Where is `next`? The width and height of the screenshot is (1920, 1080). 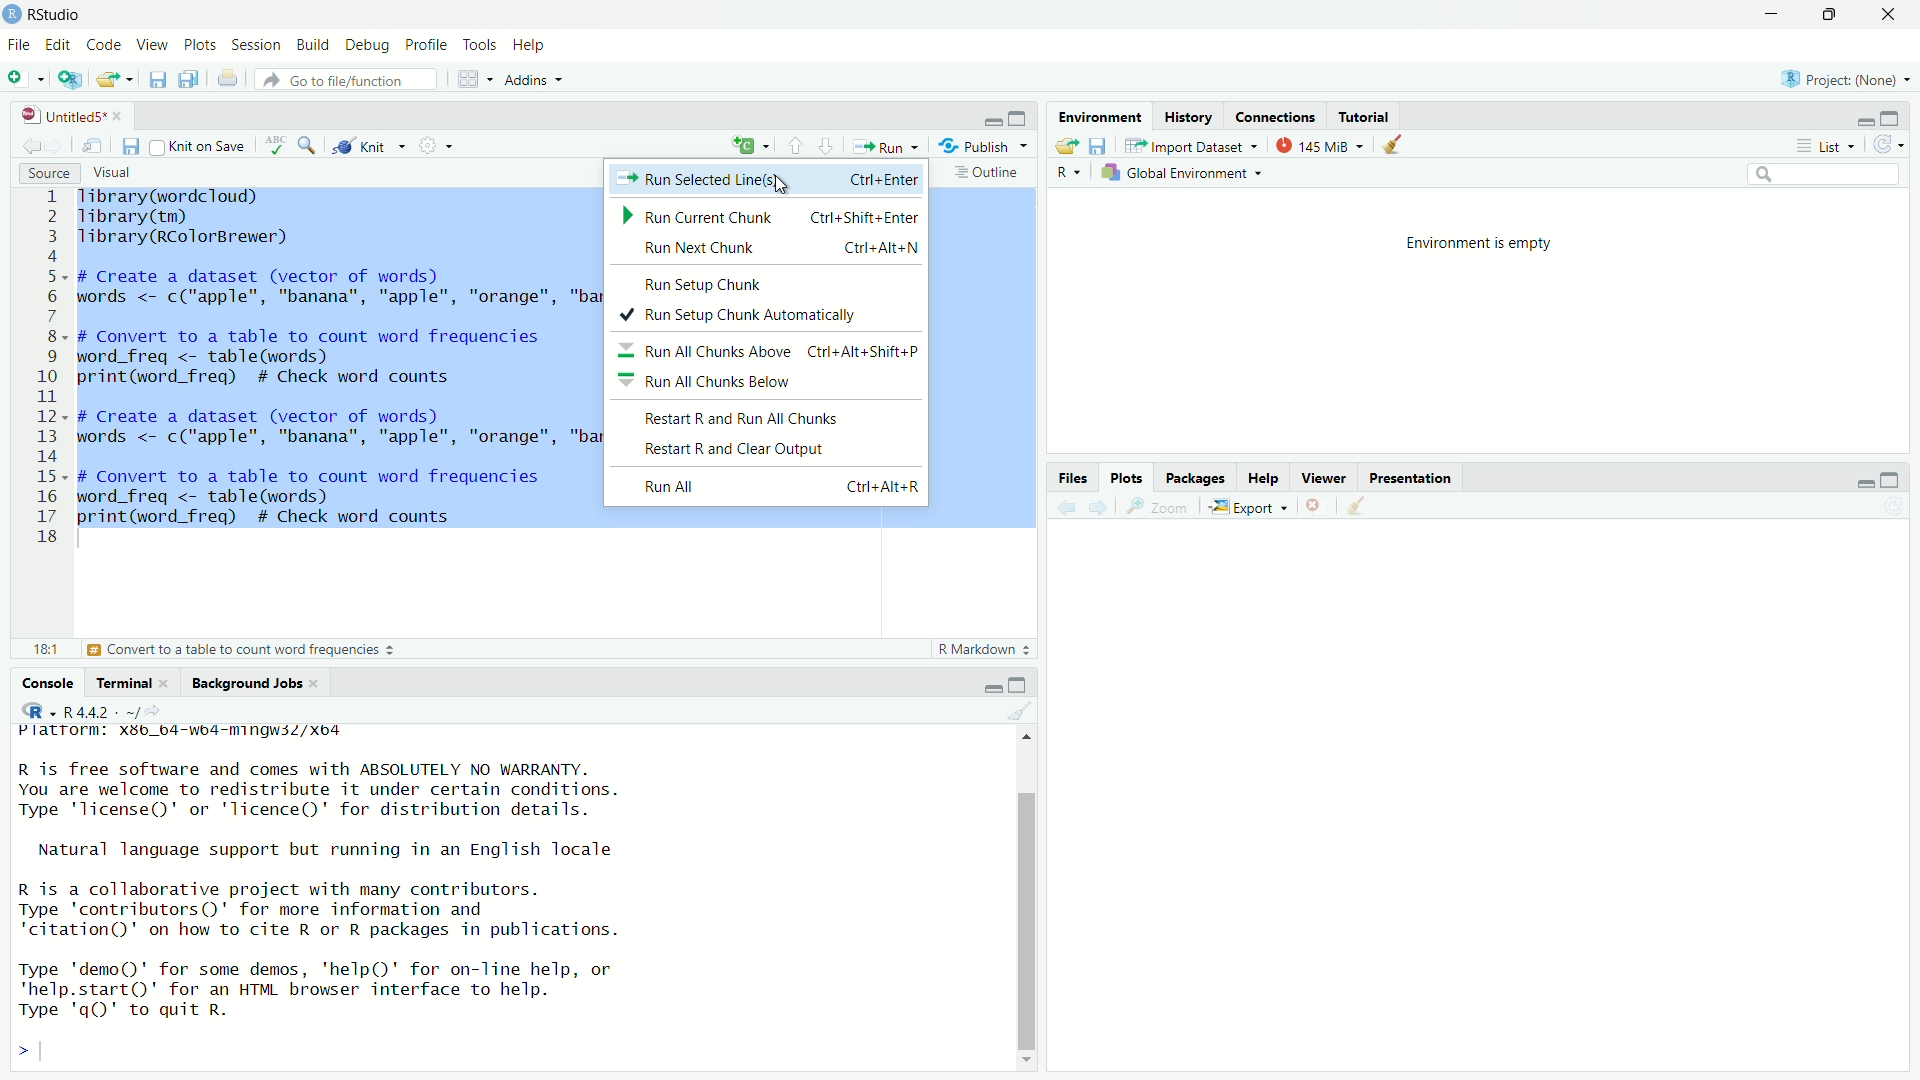
next is located at coordinates (1099, 506).